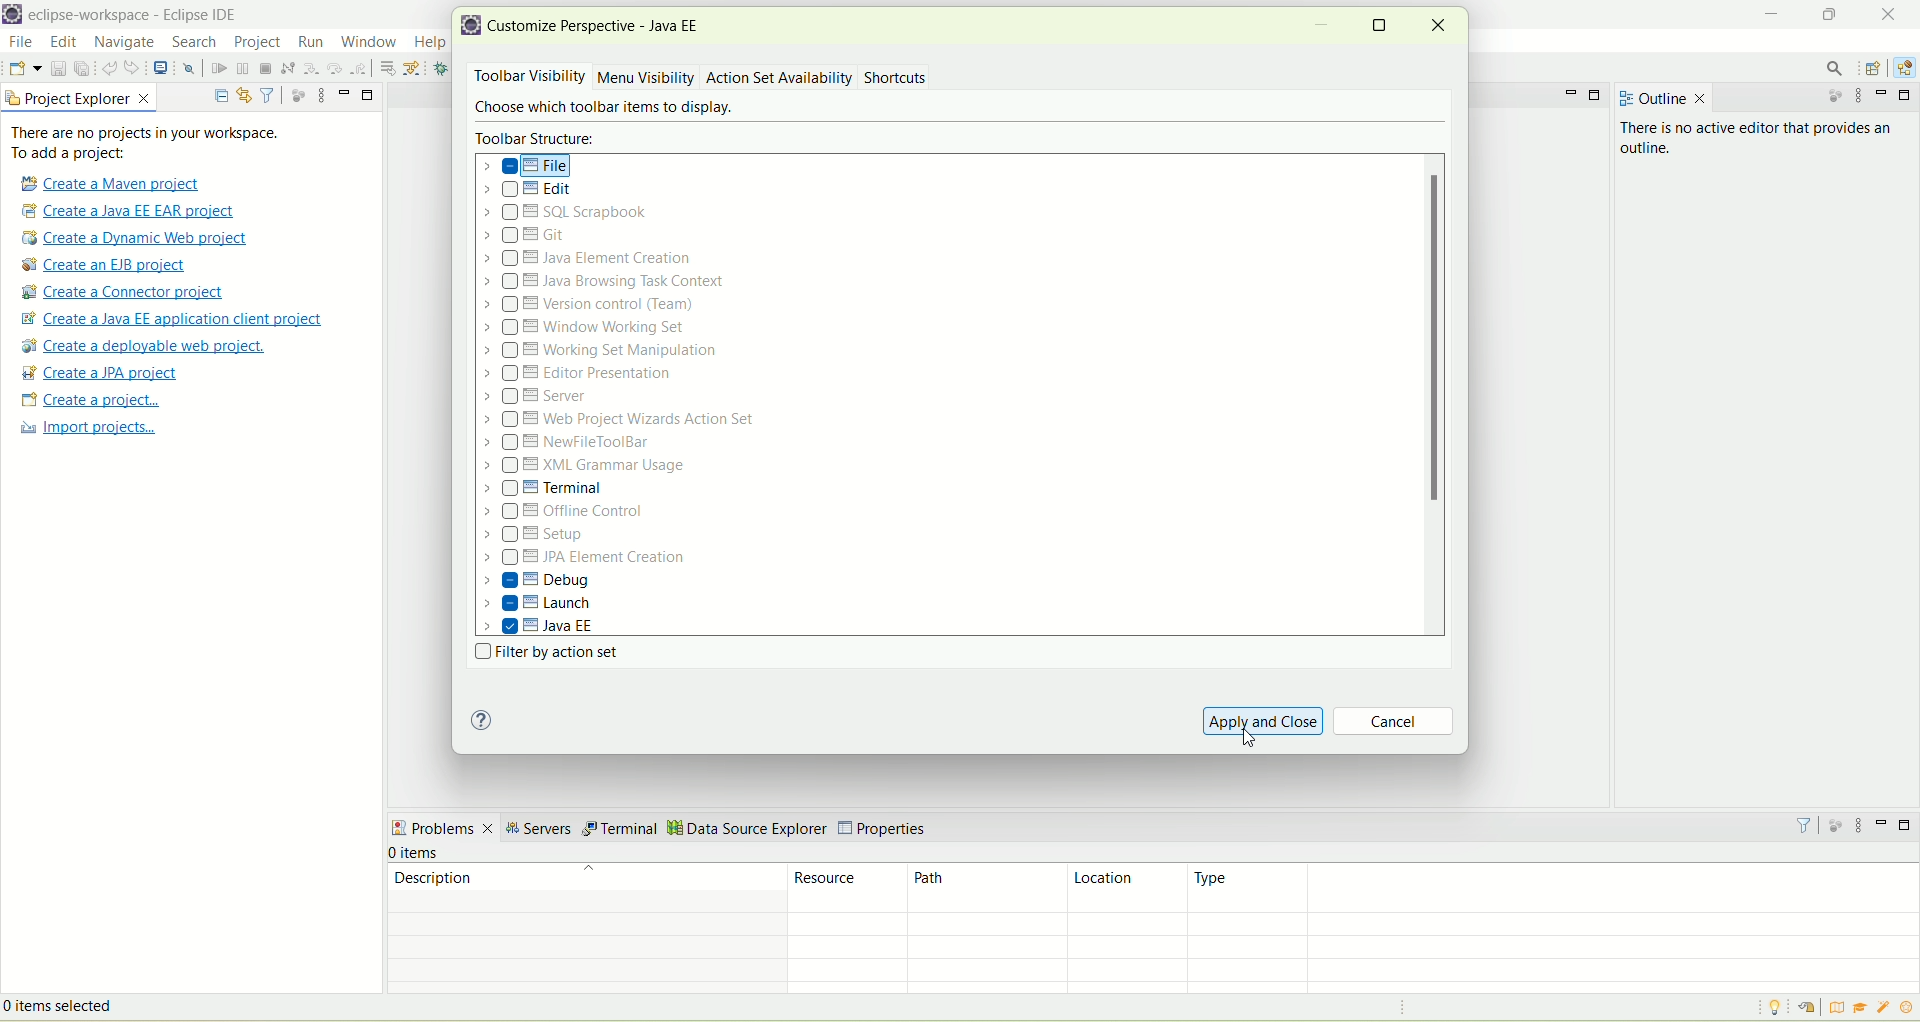  Describe the element at coordinates (56, 68) in the screenshot. I see `save` at that location.